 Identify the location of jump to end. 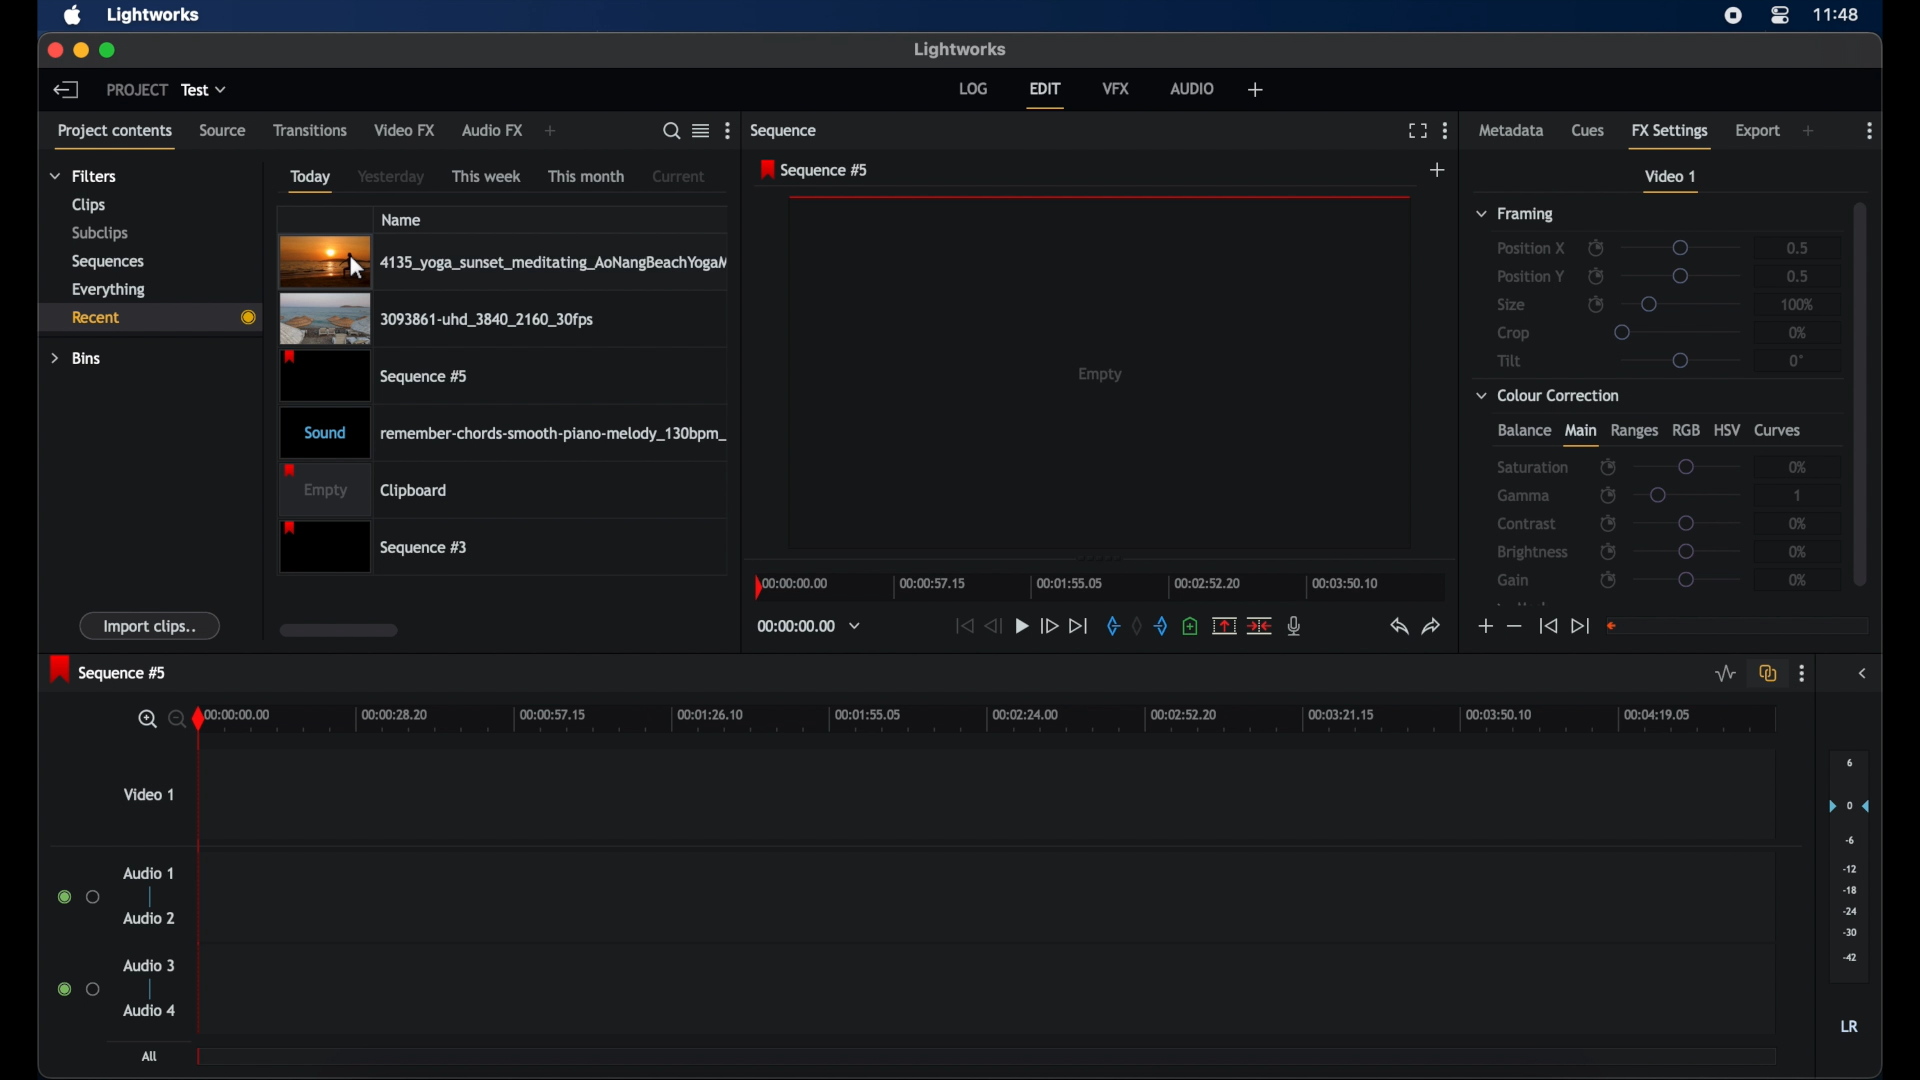
(1079, 625).